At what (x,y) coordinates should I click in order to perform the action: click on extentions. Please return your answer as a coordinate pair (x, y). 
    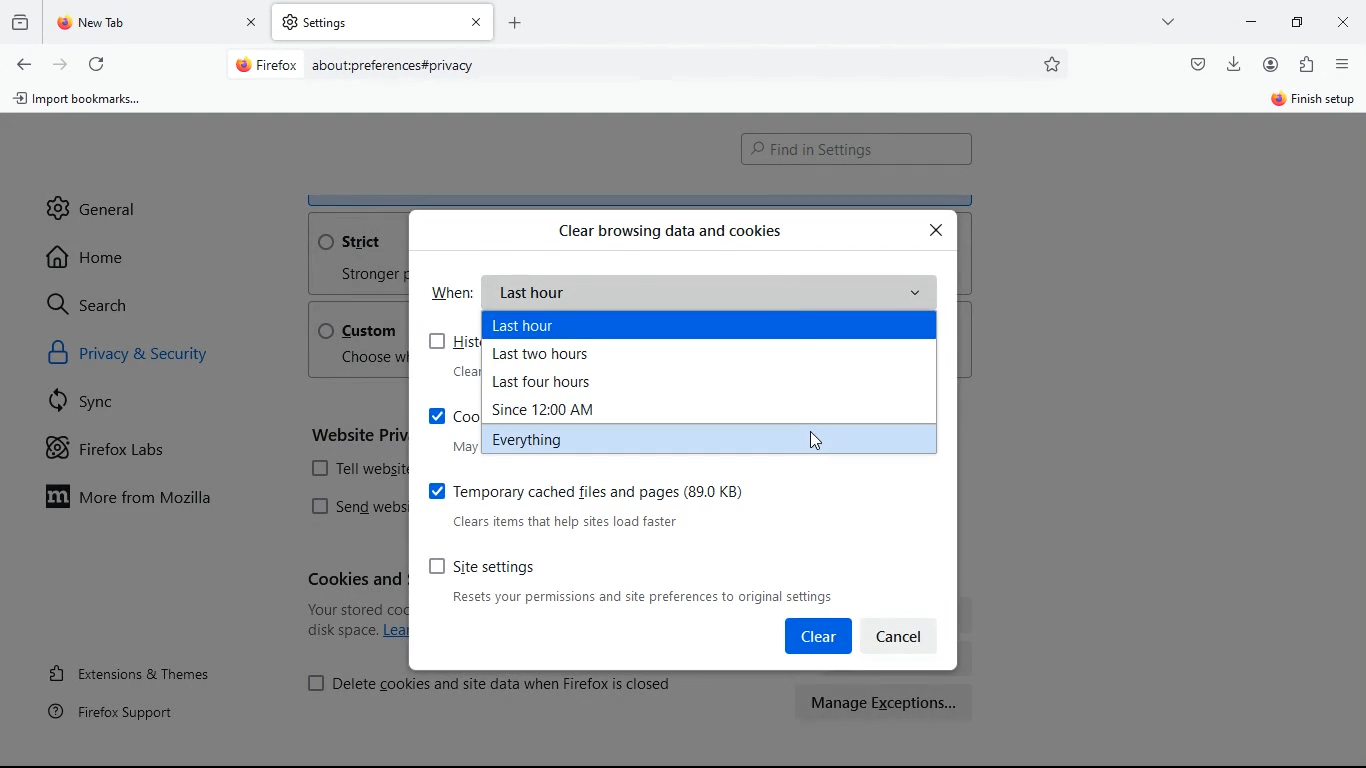
    Looking at the image, I should click on (1306, 66).